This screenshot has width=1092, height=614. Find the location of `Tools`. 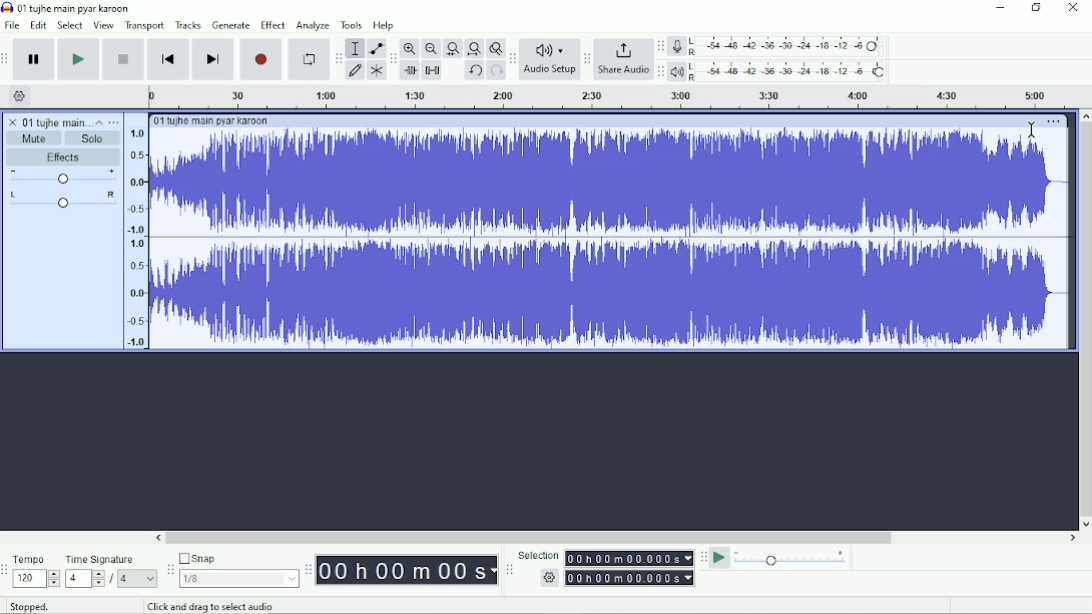

Tools is located at coordinates (353, 25).